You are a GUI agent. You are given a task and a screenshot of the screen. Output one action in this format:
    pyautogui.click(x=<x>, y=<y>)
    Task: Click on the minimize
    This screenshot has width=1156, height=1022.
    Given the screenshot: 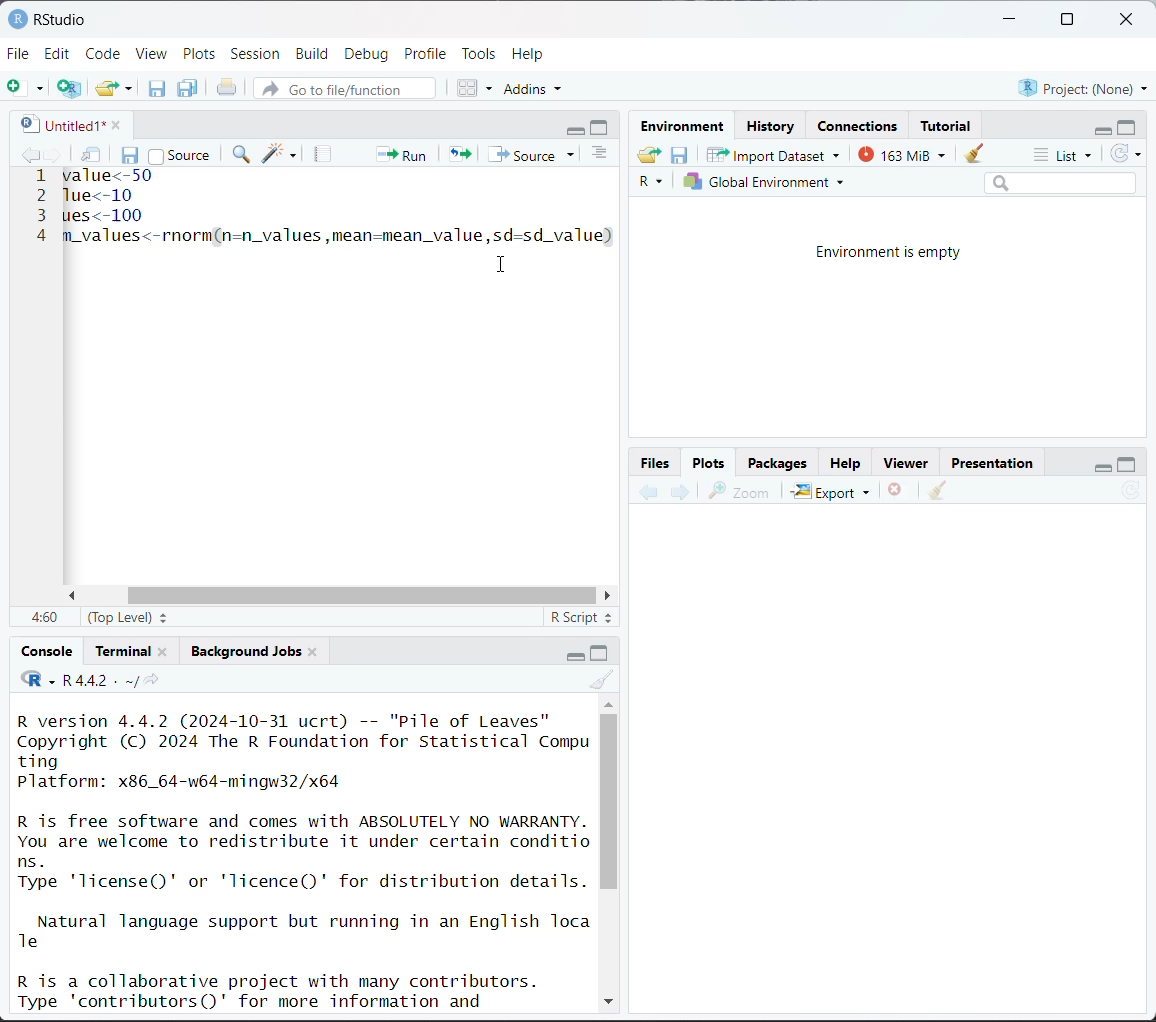 What is the action you would take?
    pyautogui.click(x=571, y=654)
    